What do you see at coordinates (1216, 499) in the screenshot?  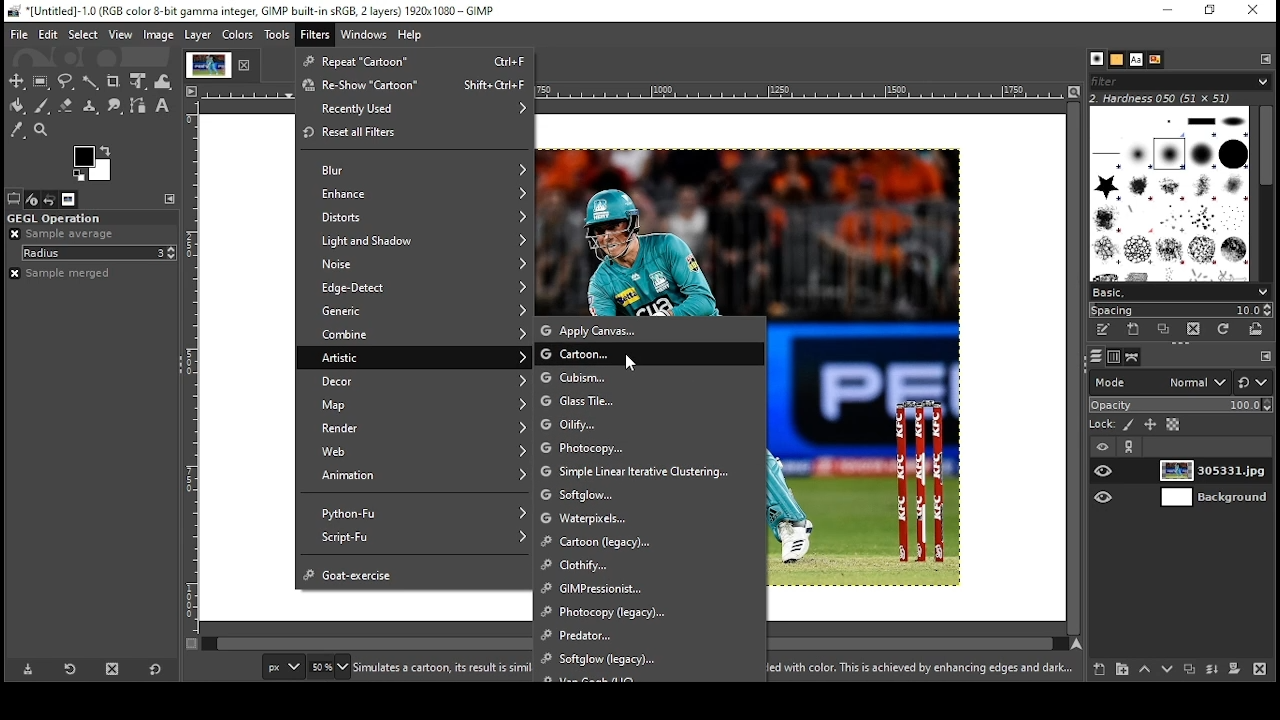 I see `layer 2` at bounding box center [1216, 499].